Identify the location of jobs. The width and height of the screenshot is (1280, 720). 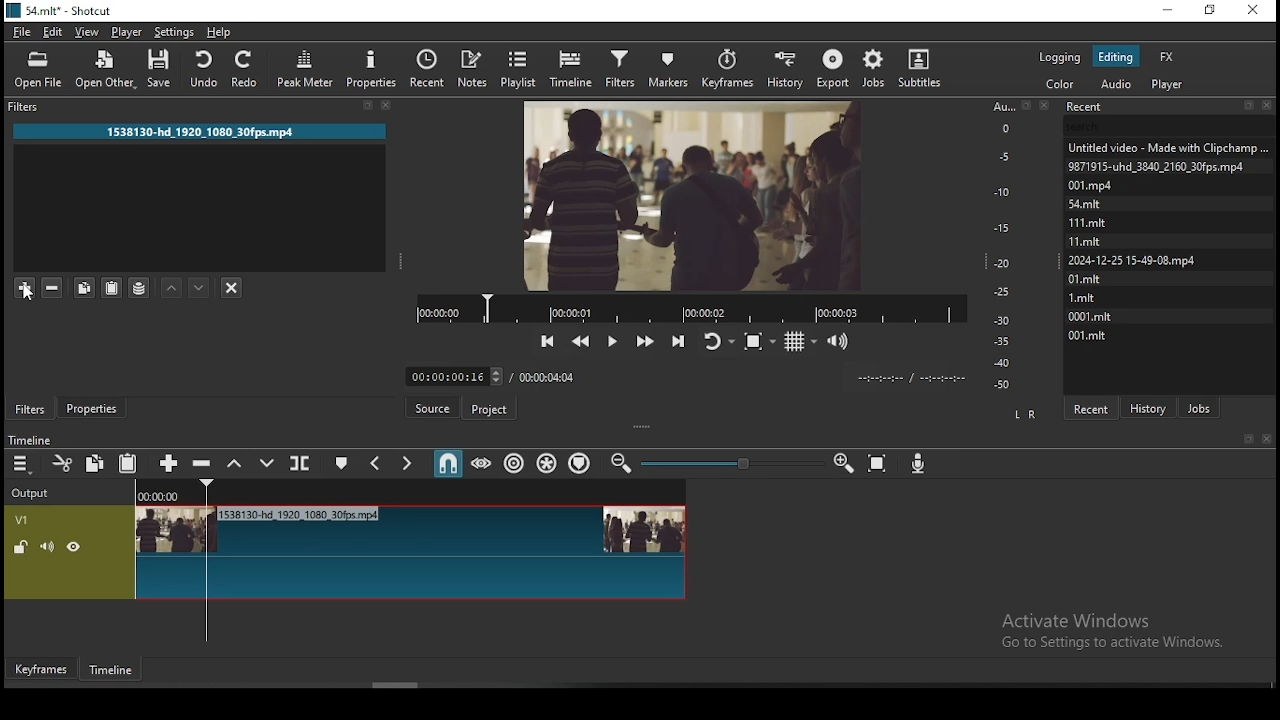
(871, 69).